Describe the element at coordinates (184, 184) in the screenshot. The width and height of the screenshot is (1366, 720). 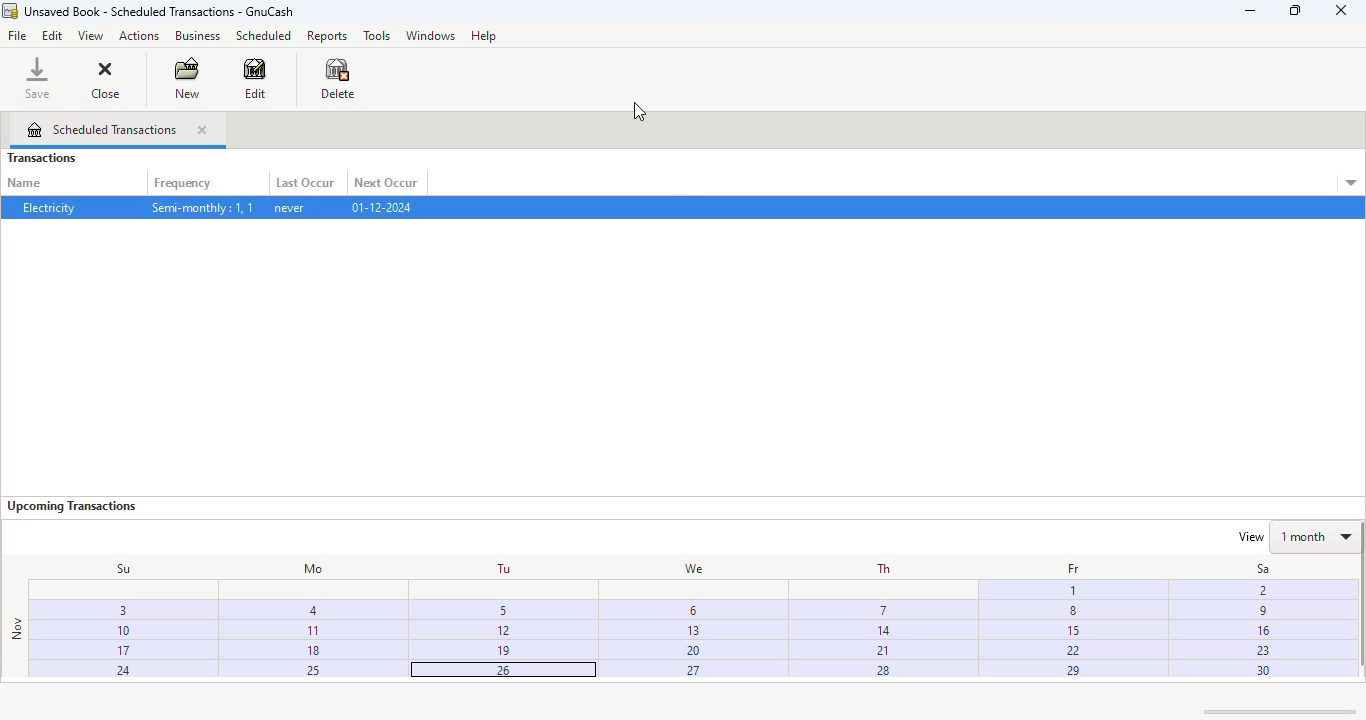
I see `frequency` at that location.